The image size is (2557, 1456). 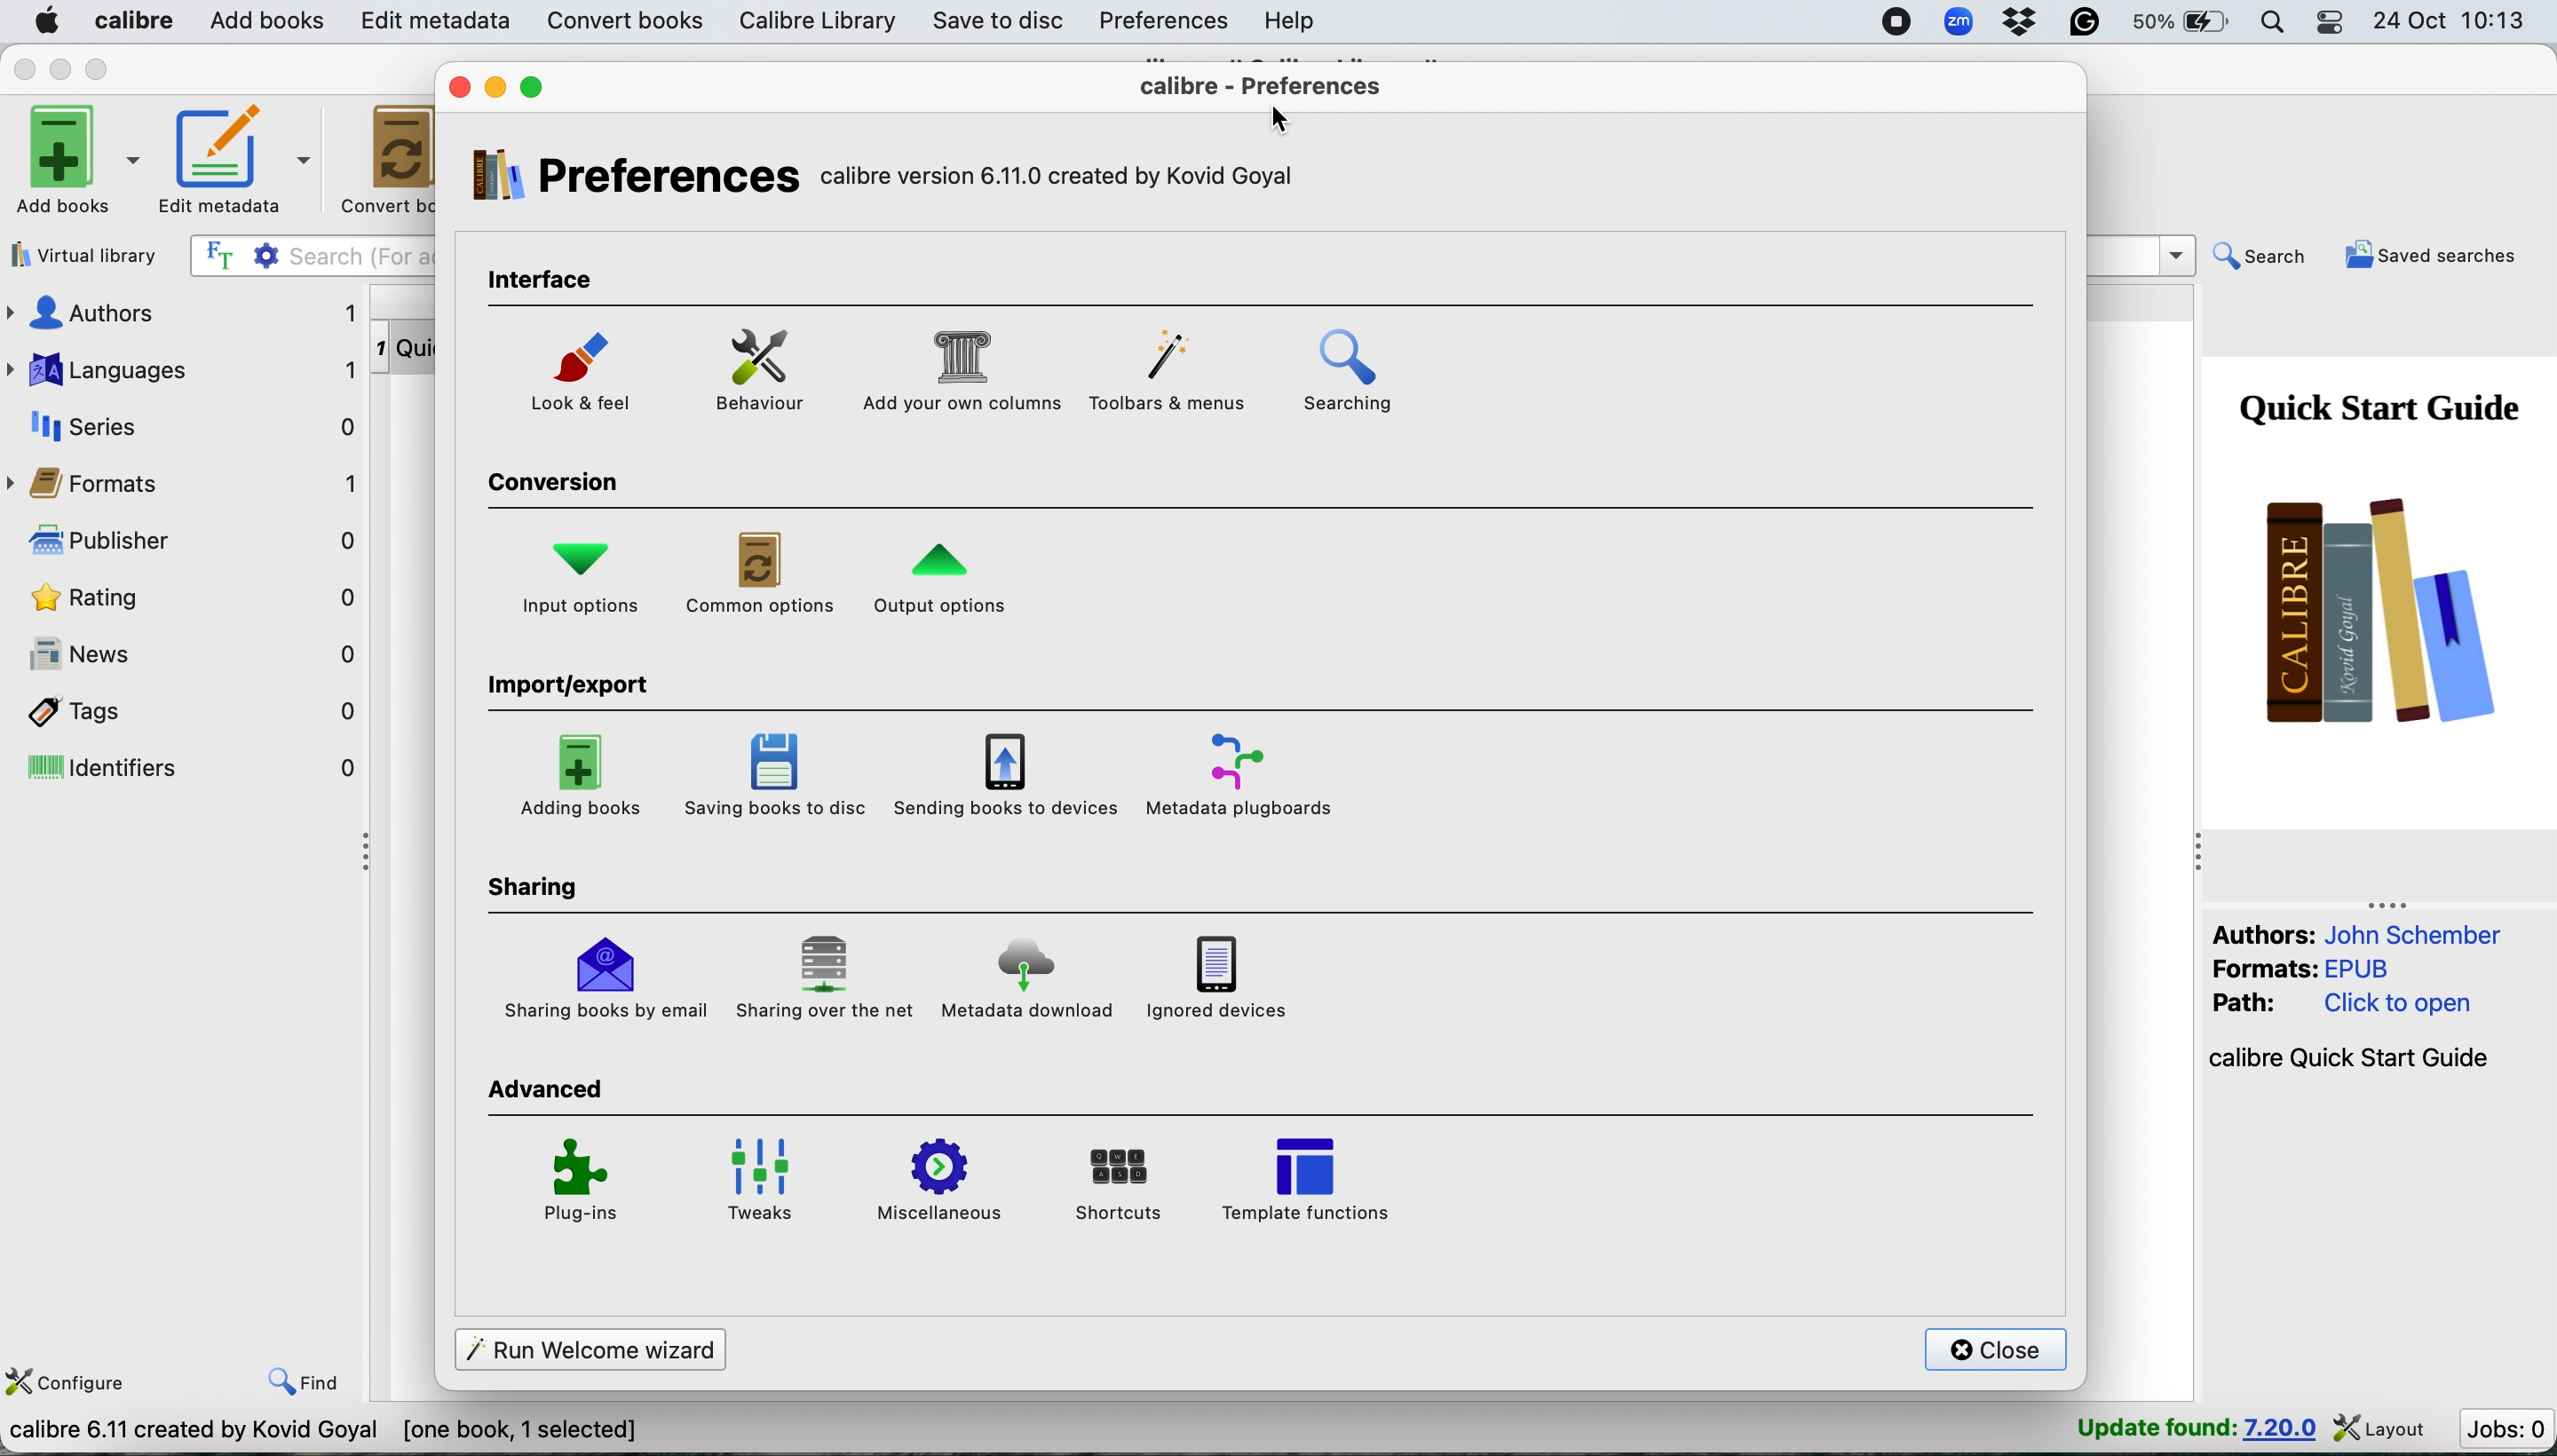 What do you see at coordinates (433, 23) in the screenshot?
I see `edit metadata` at bounding box center [433, 23].